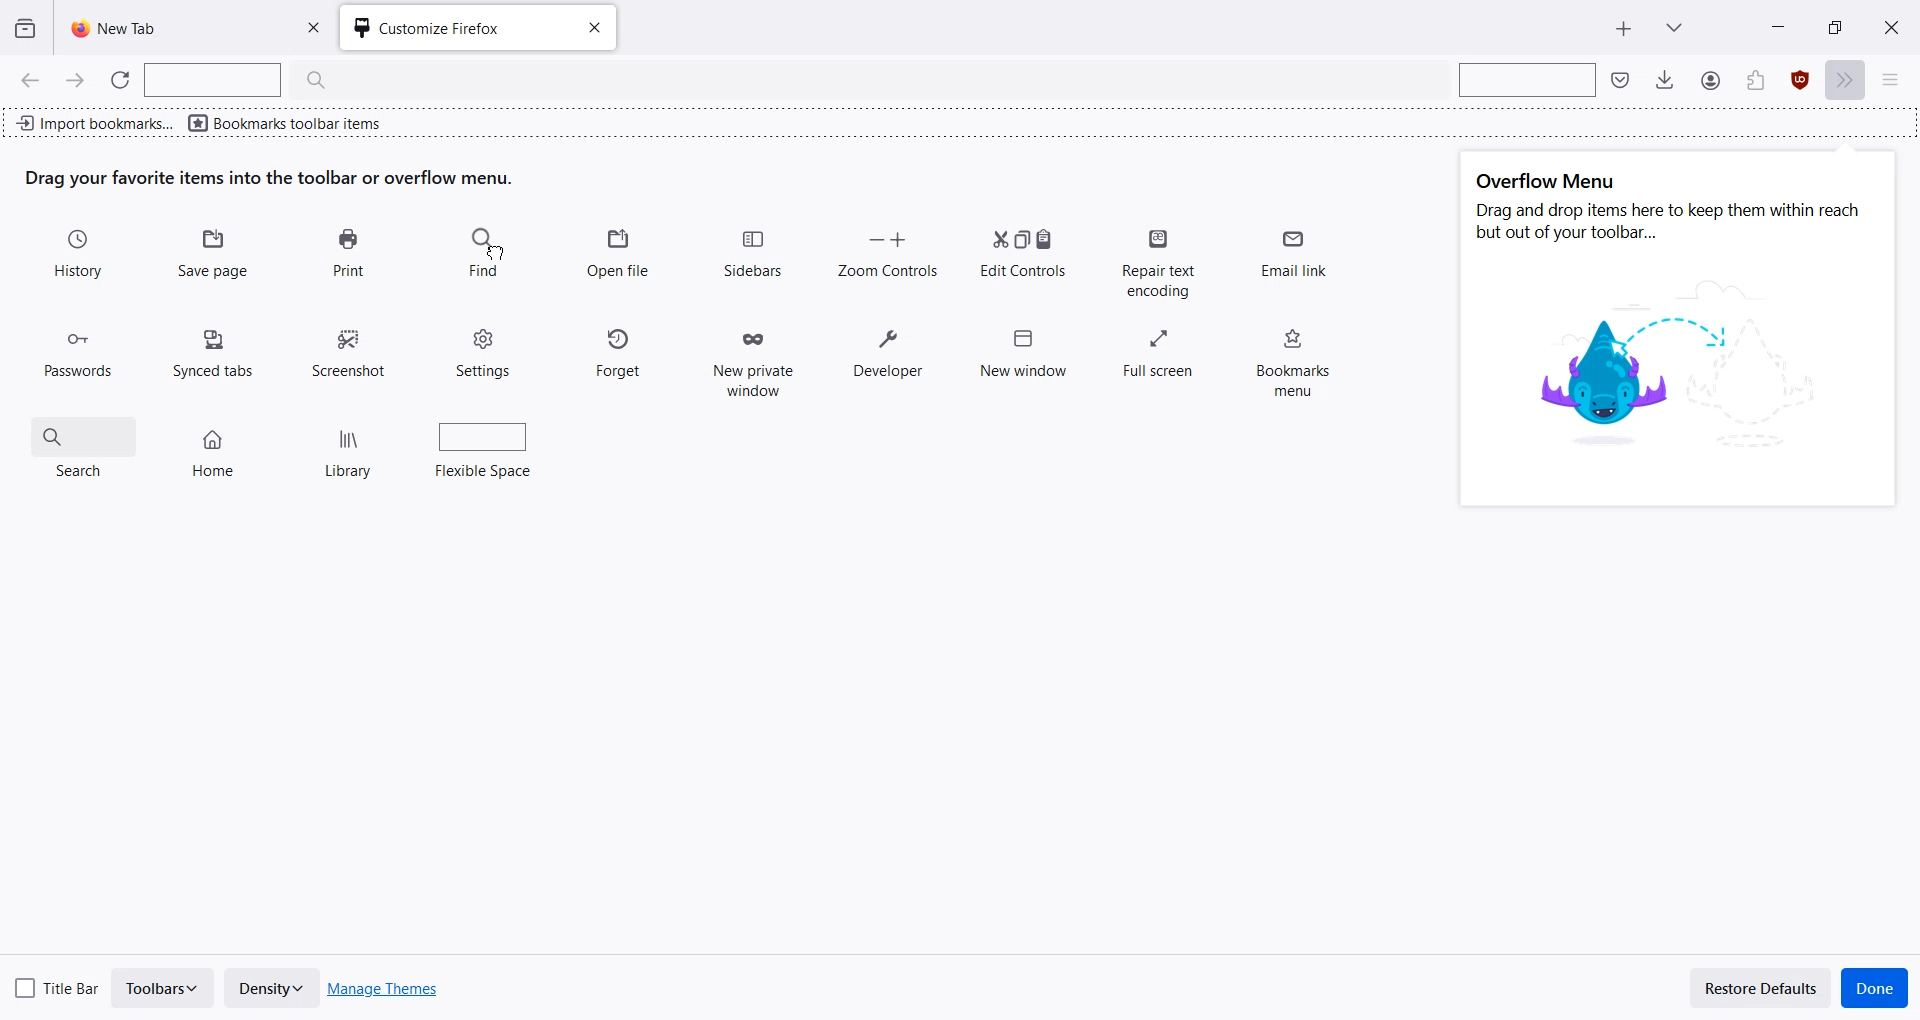 Image resolution: width=1920 pixels, height=1020 pixels. Describe the element at coordinates (888, 347) in the screenshot. I see `Developer` at that location.